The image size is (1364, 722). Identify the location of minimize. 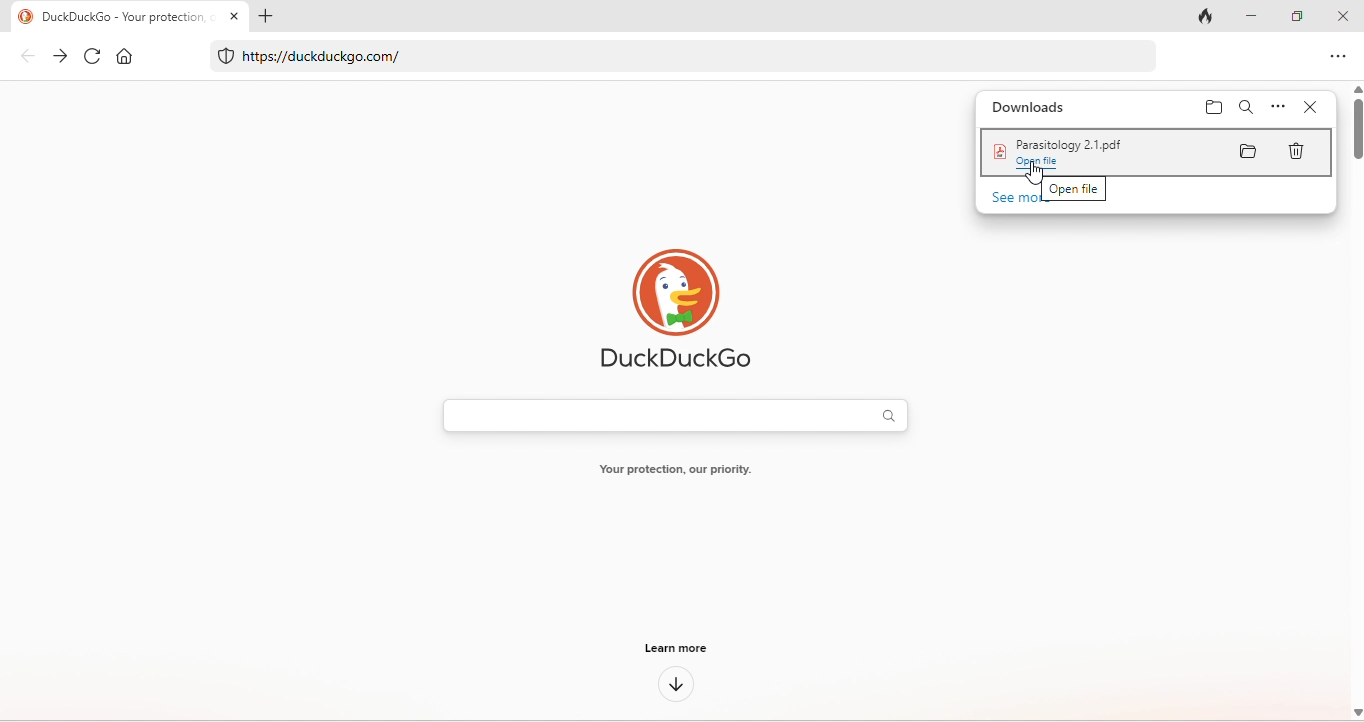
(1250, 17).